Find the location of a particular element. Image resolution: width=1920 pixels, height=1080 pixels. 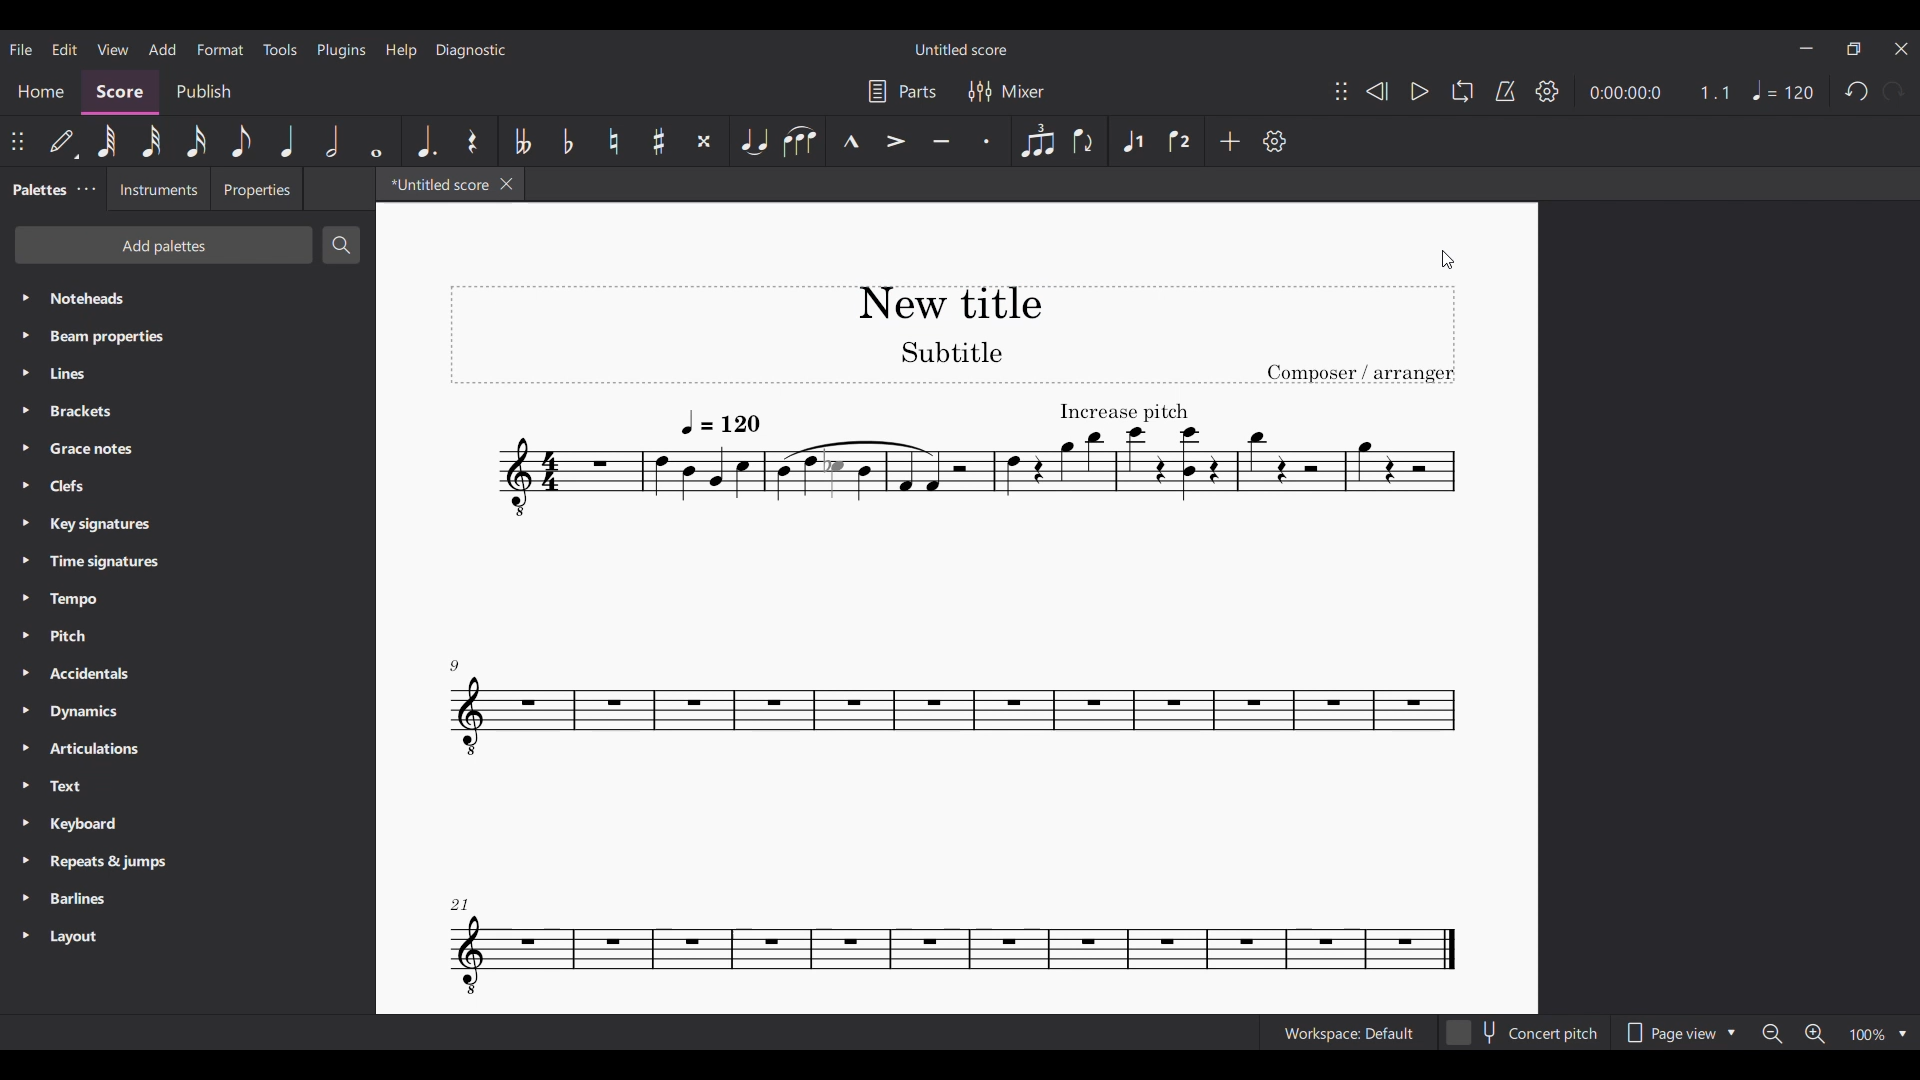

16th note is located at coordinates (196, 141).